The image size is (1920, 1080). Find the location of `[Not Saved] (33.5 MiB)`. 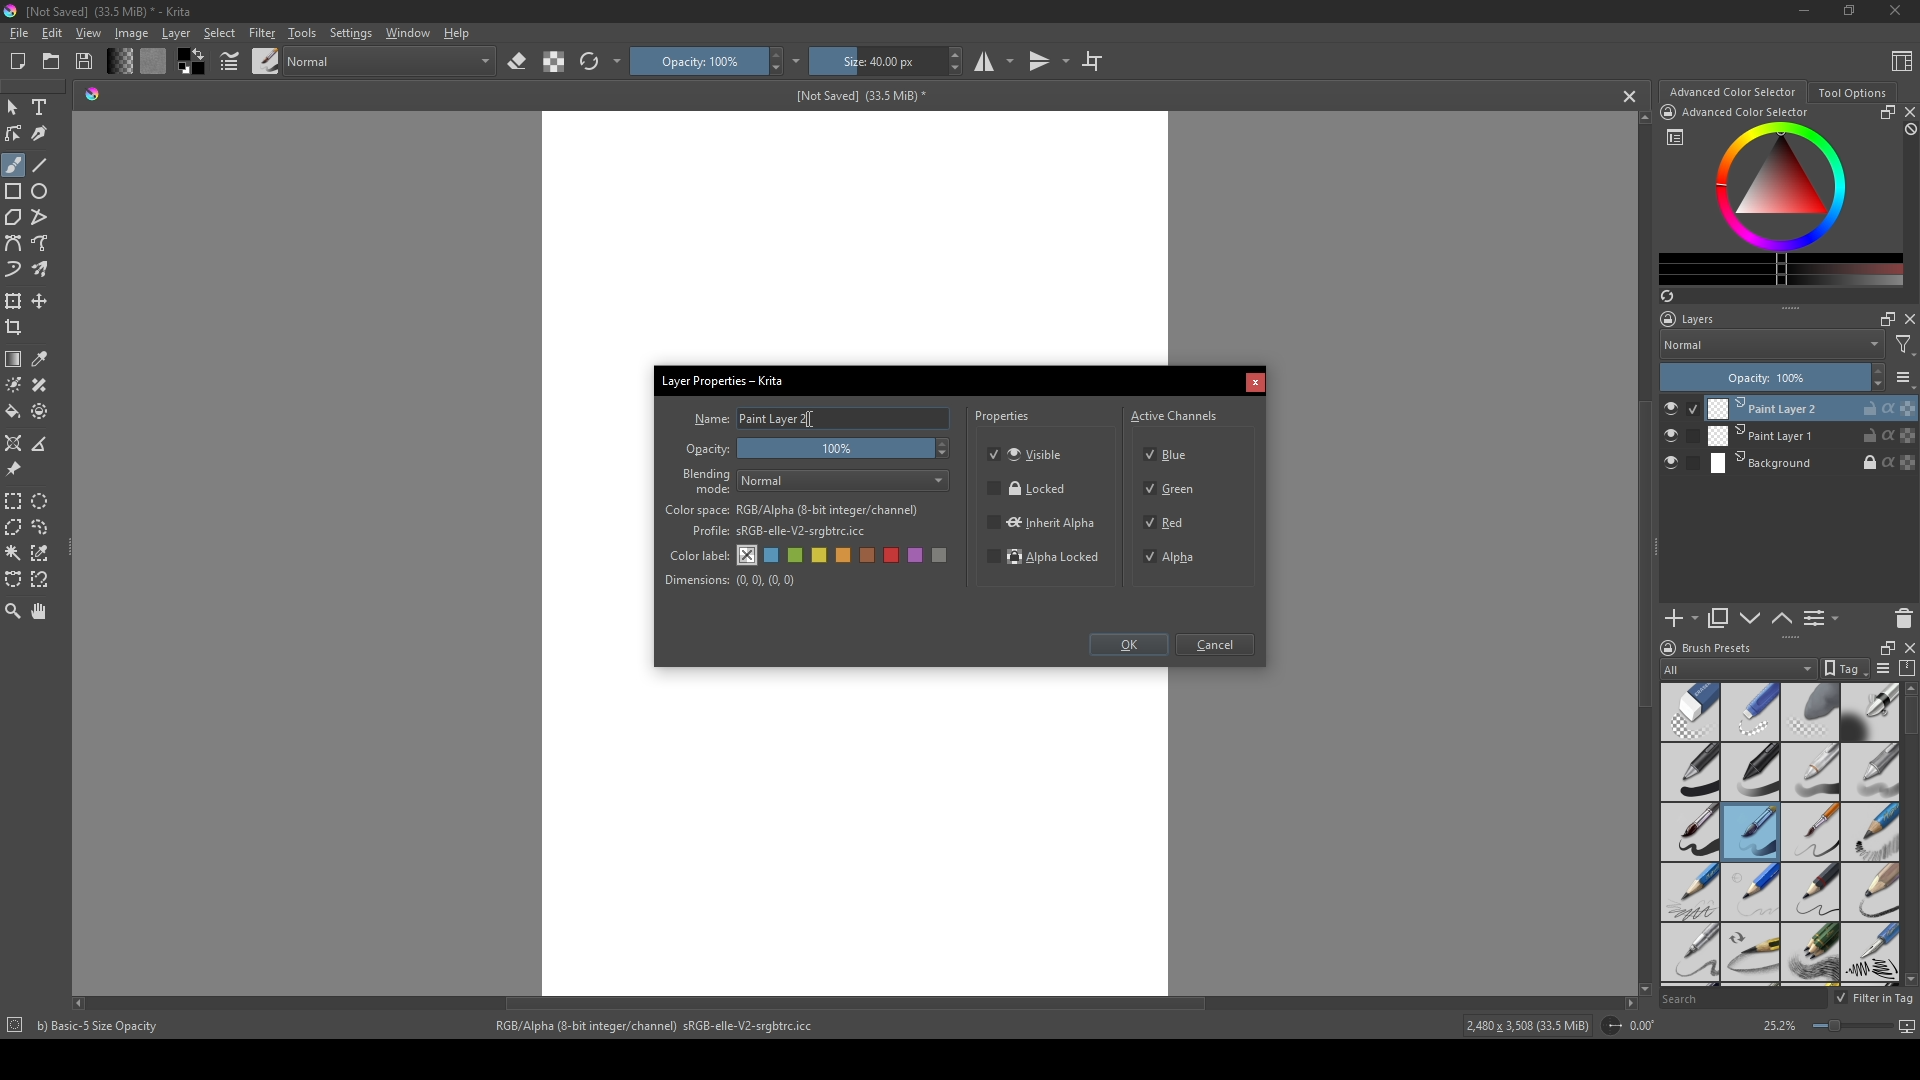

[Not Saved] (33.5 MiB) is located at coordinates (857, 96).